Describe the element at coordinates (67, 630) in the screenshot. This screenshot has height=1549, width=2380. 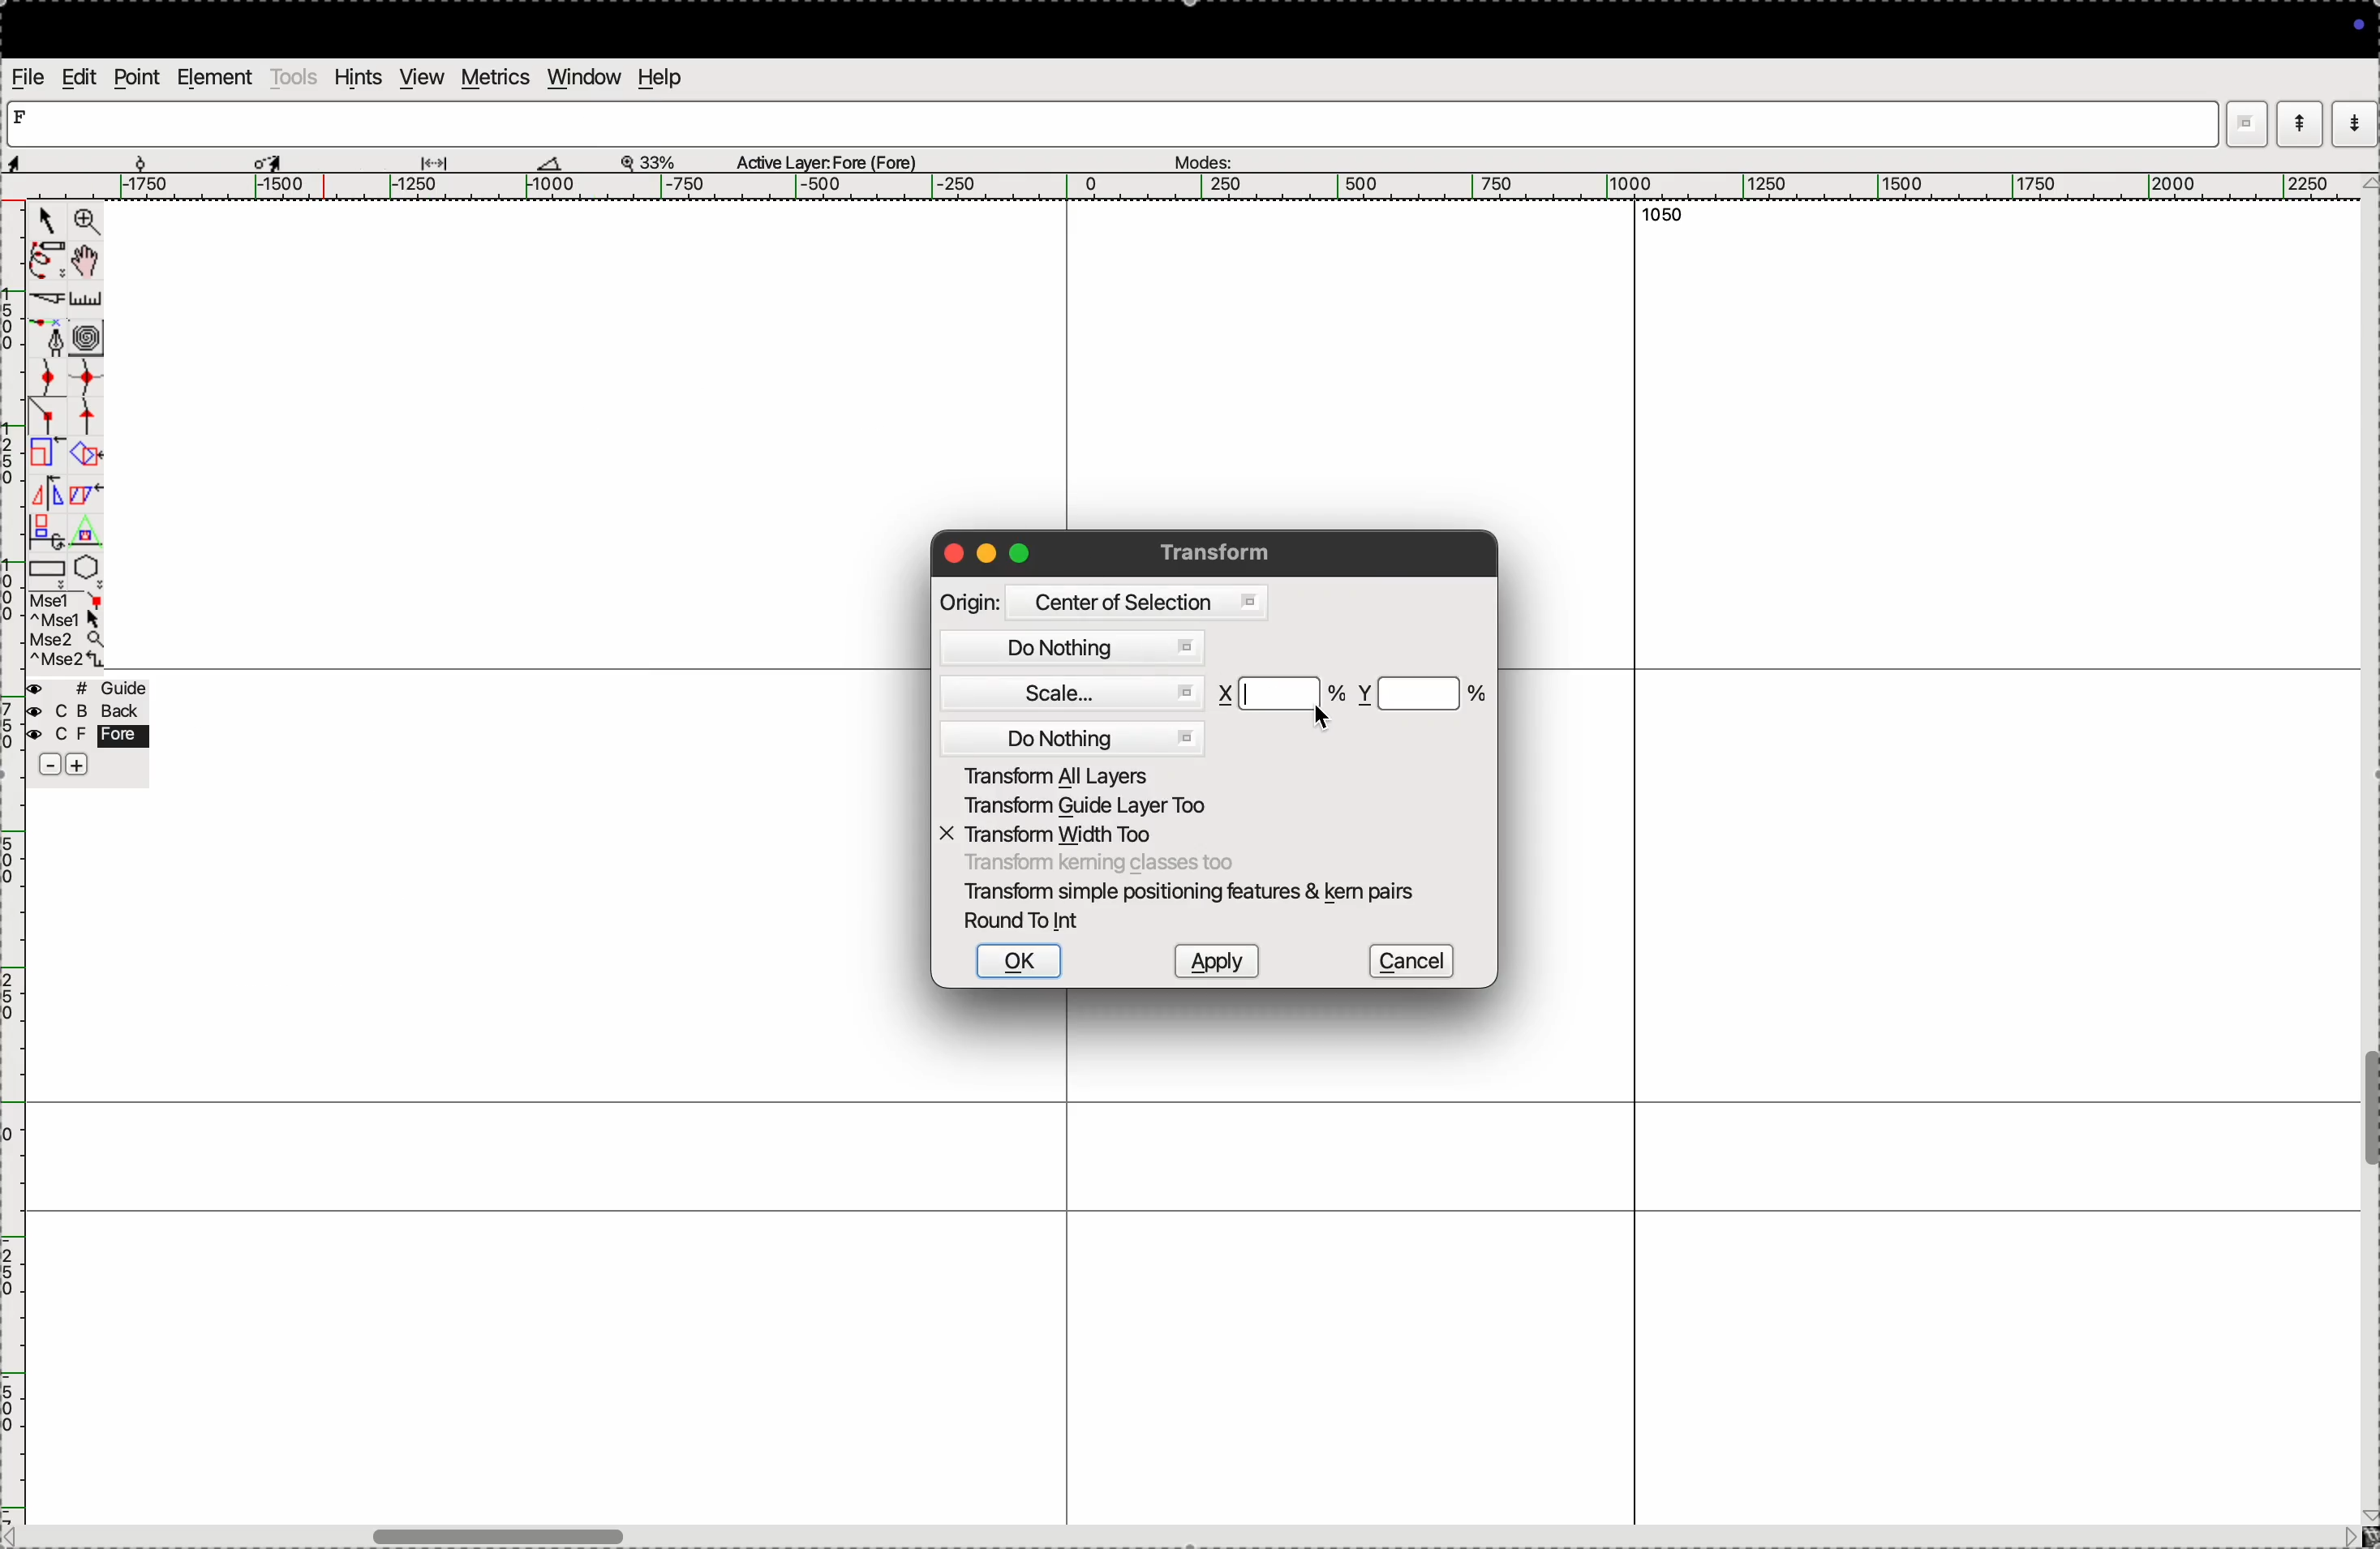
I see `mse ` at that location.